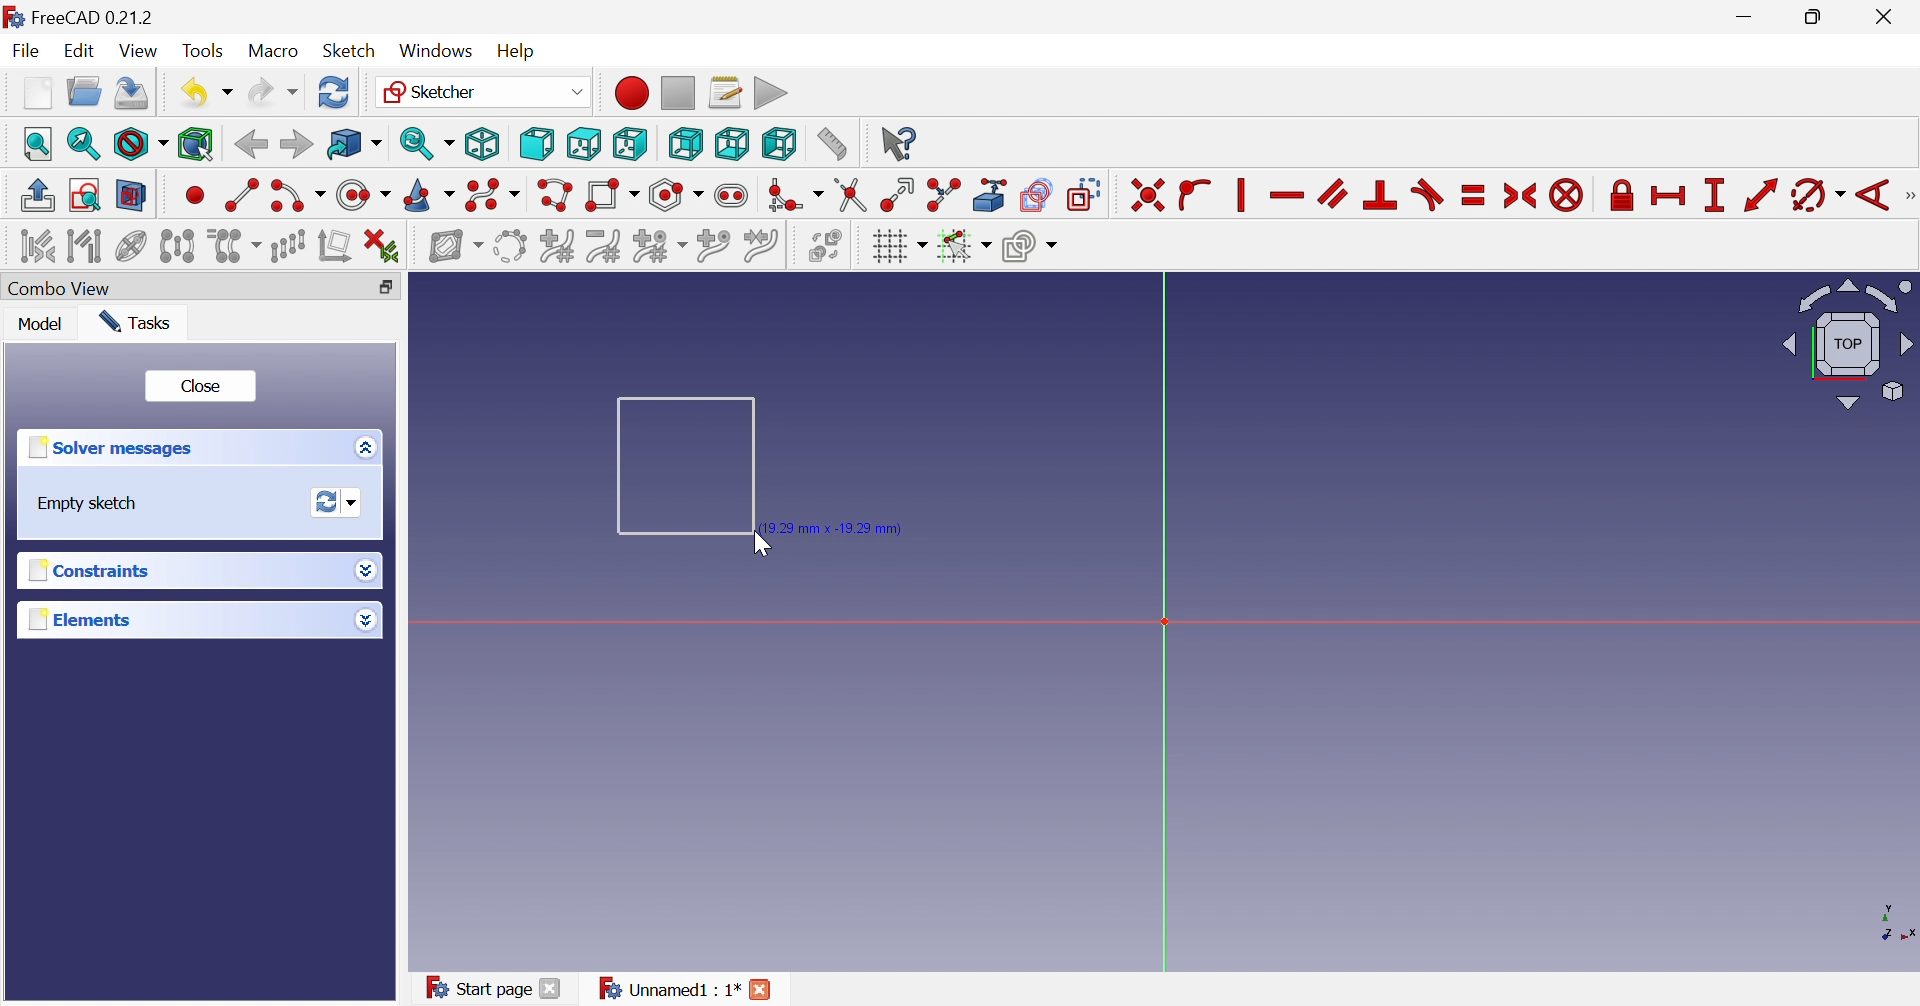 The image size is (1920, 1006). Describe the element at coordinates (1819, 196) in the screenshot. I see `Constrain arc or angle` at that location.